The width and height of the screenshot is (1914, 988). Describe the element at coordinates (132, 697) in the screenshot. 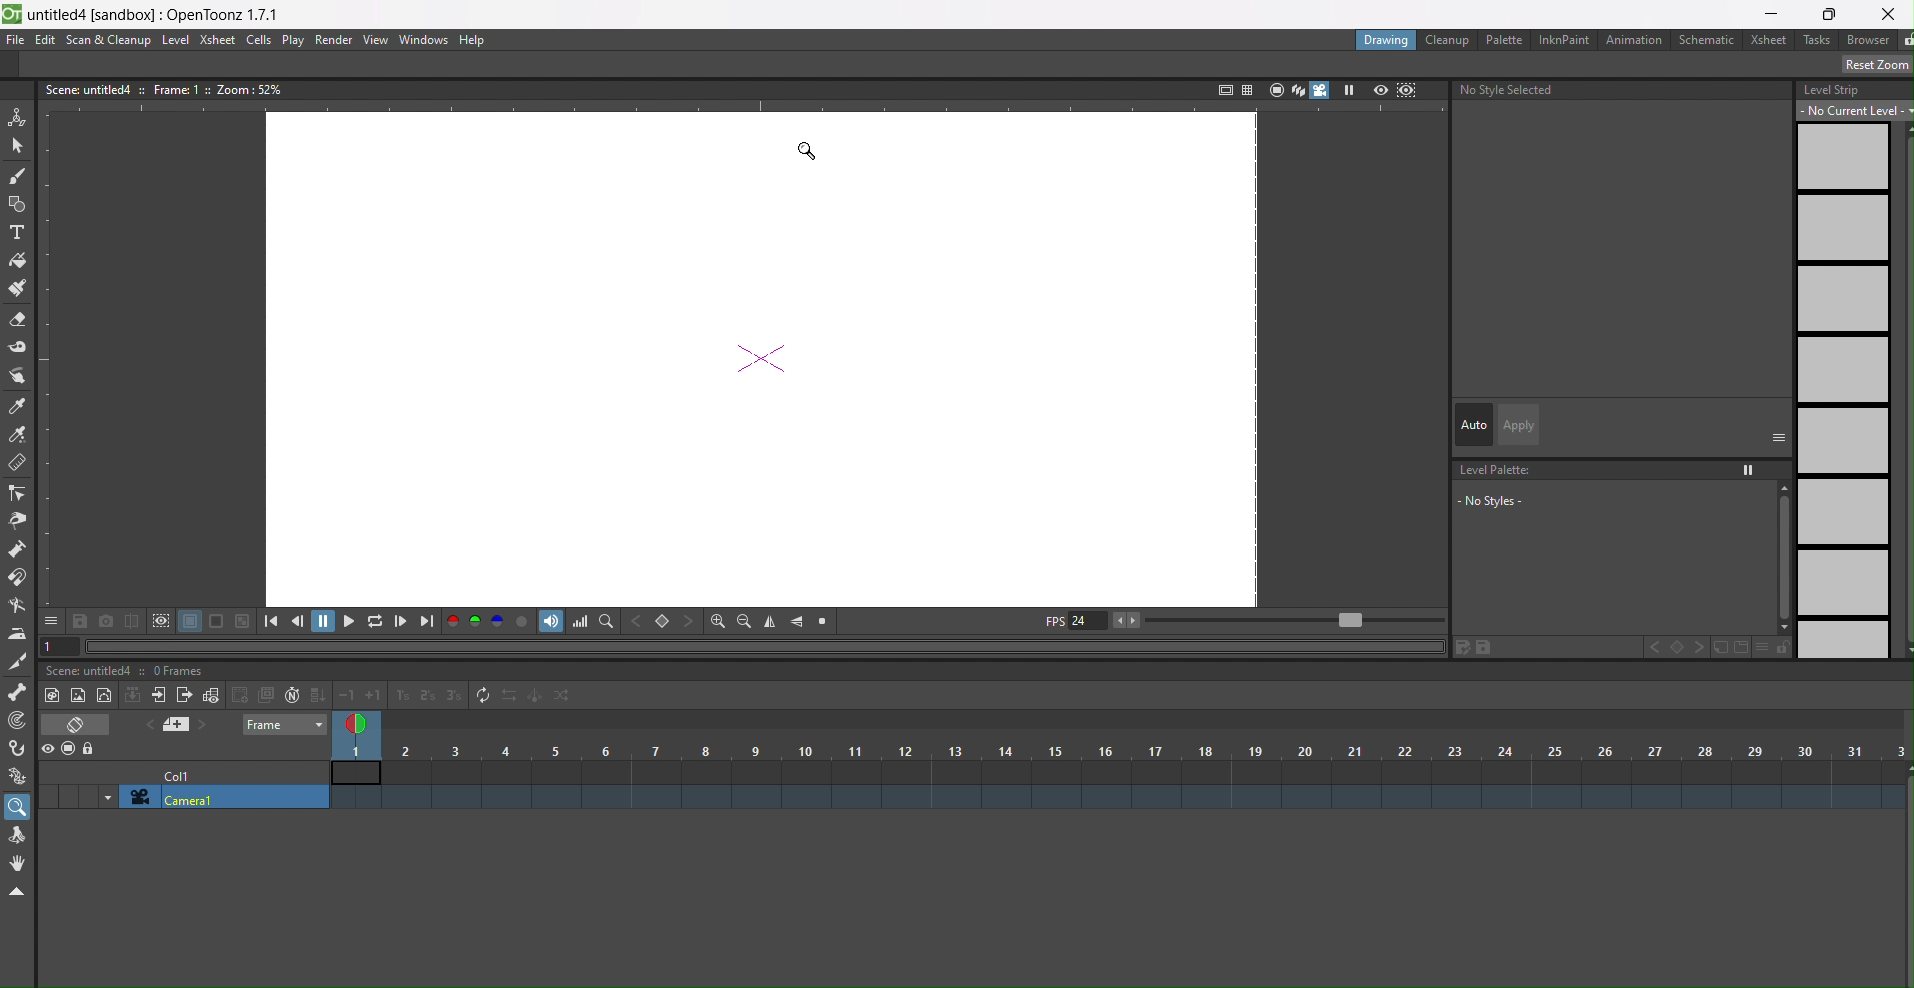

I see `icon` at that location.